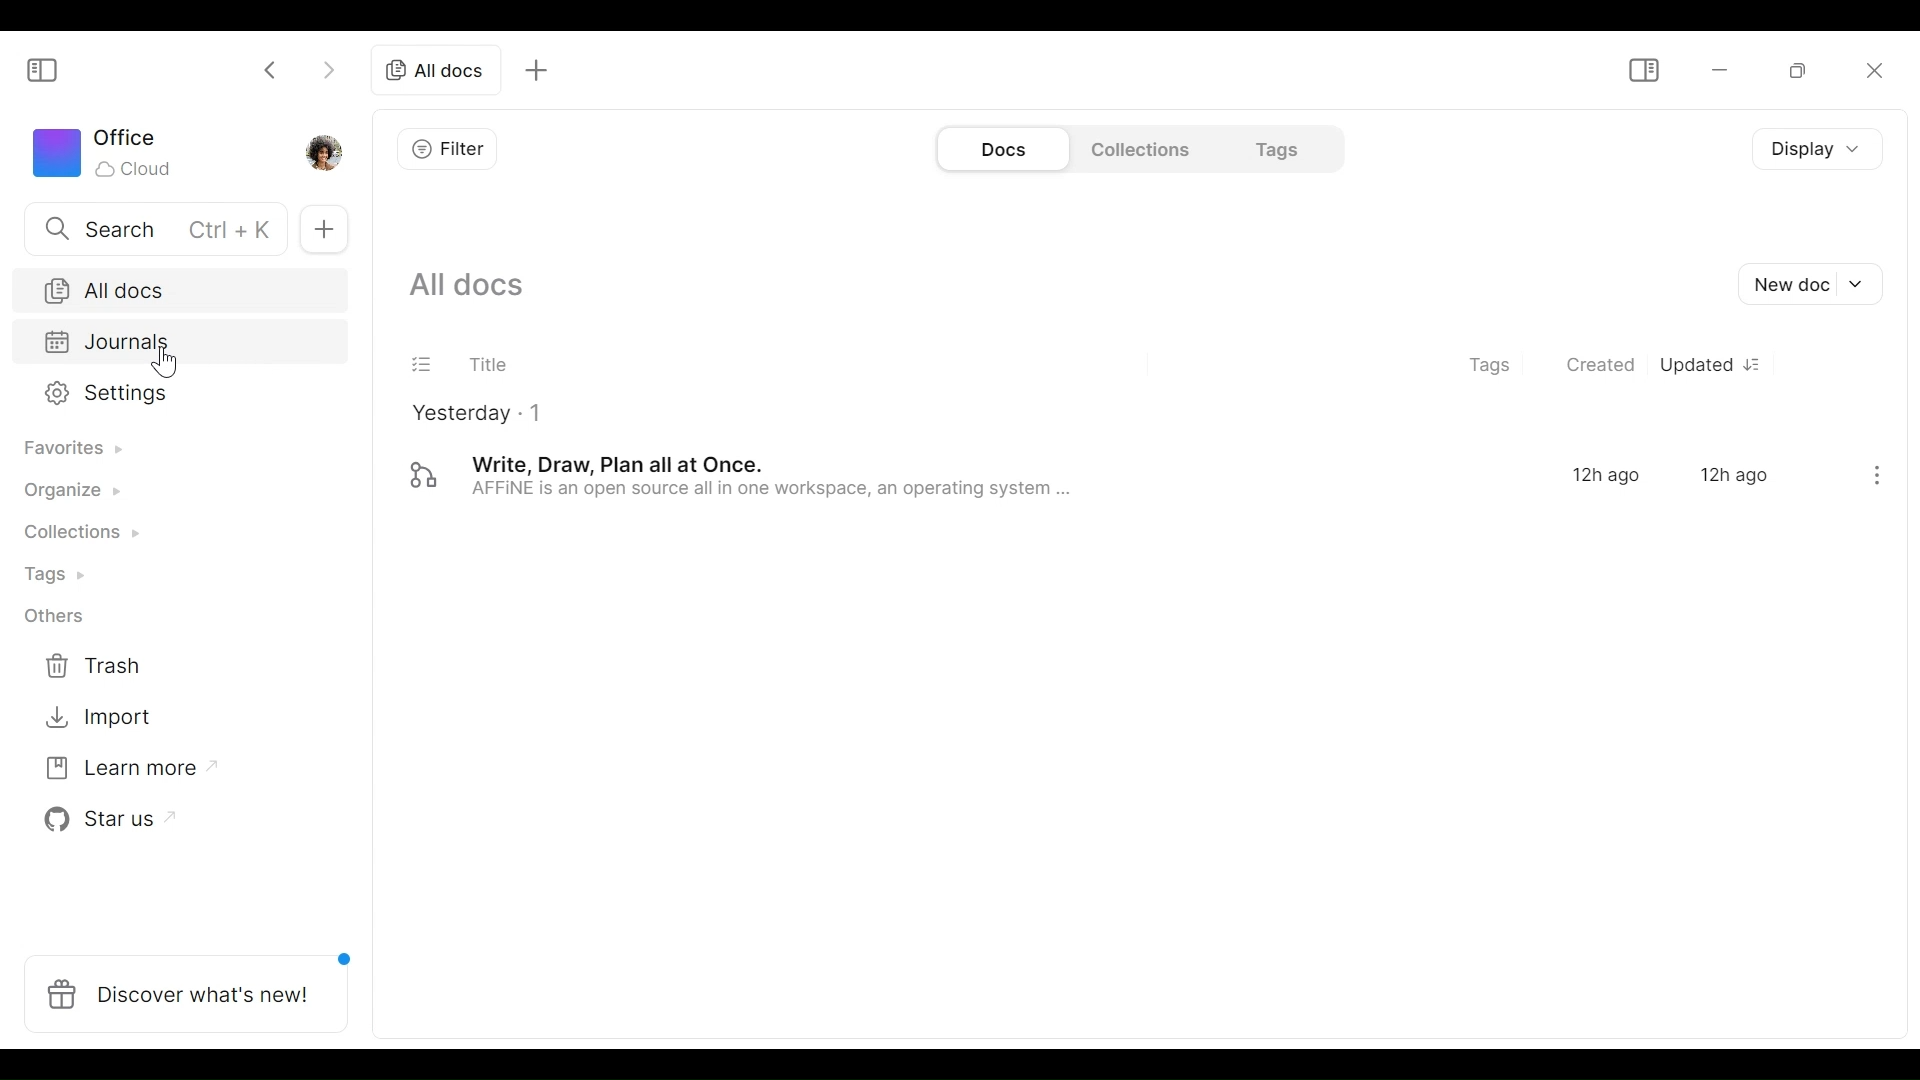 The height and width of the screenshot is (1080, 1920). What do you see at coordinates (1600, 365) in the screenshot?
I see `Created` at bounding box center [1600, 365].